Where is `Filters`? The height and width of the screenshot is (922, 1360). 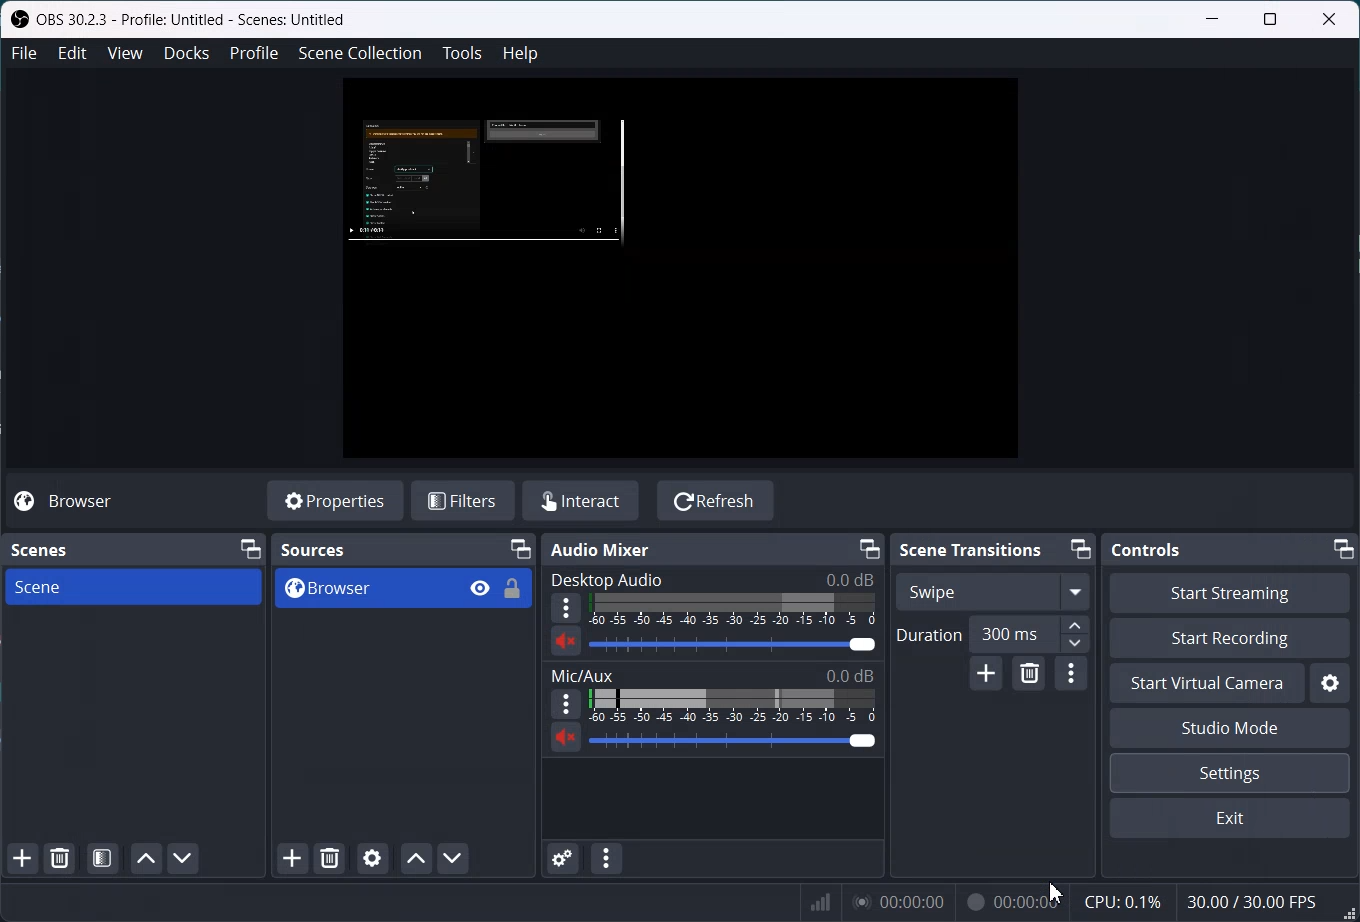
Filters is located at coordinates (463, 500).